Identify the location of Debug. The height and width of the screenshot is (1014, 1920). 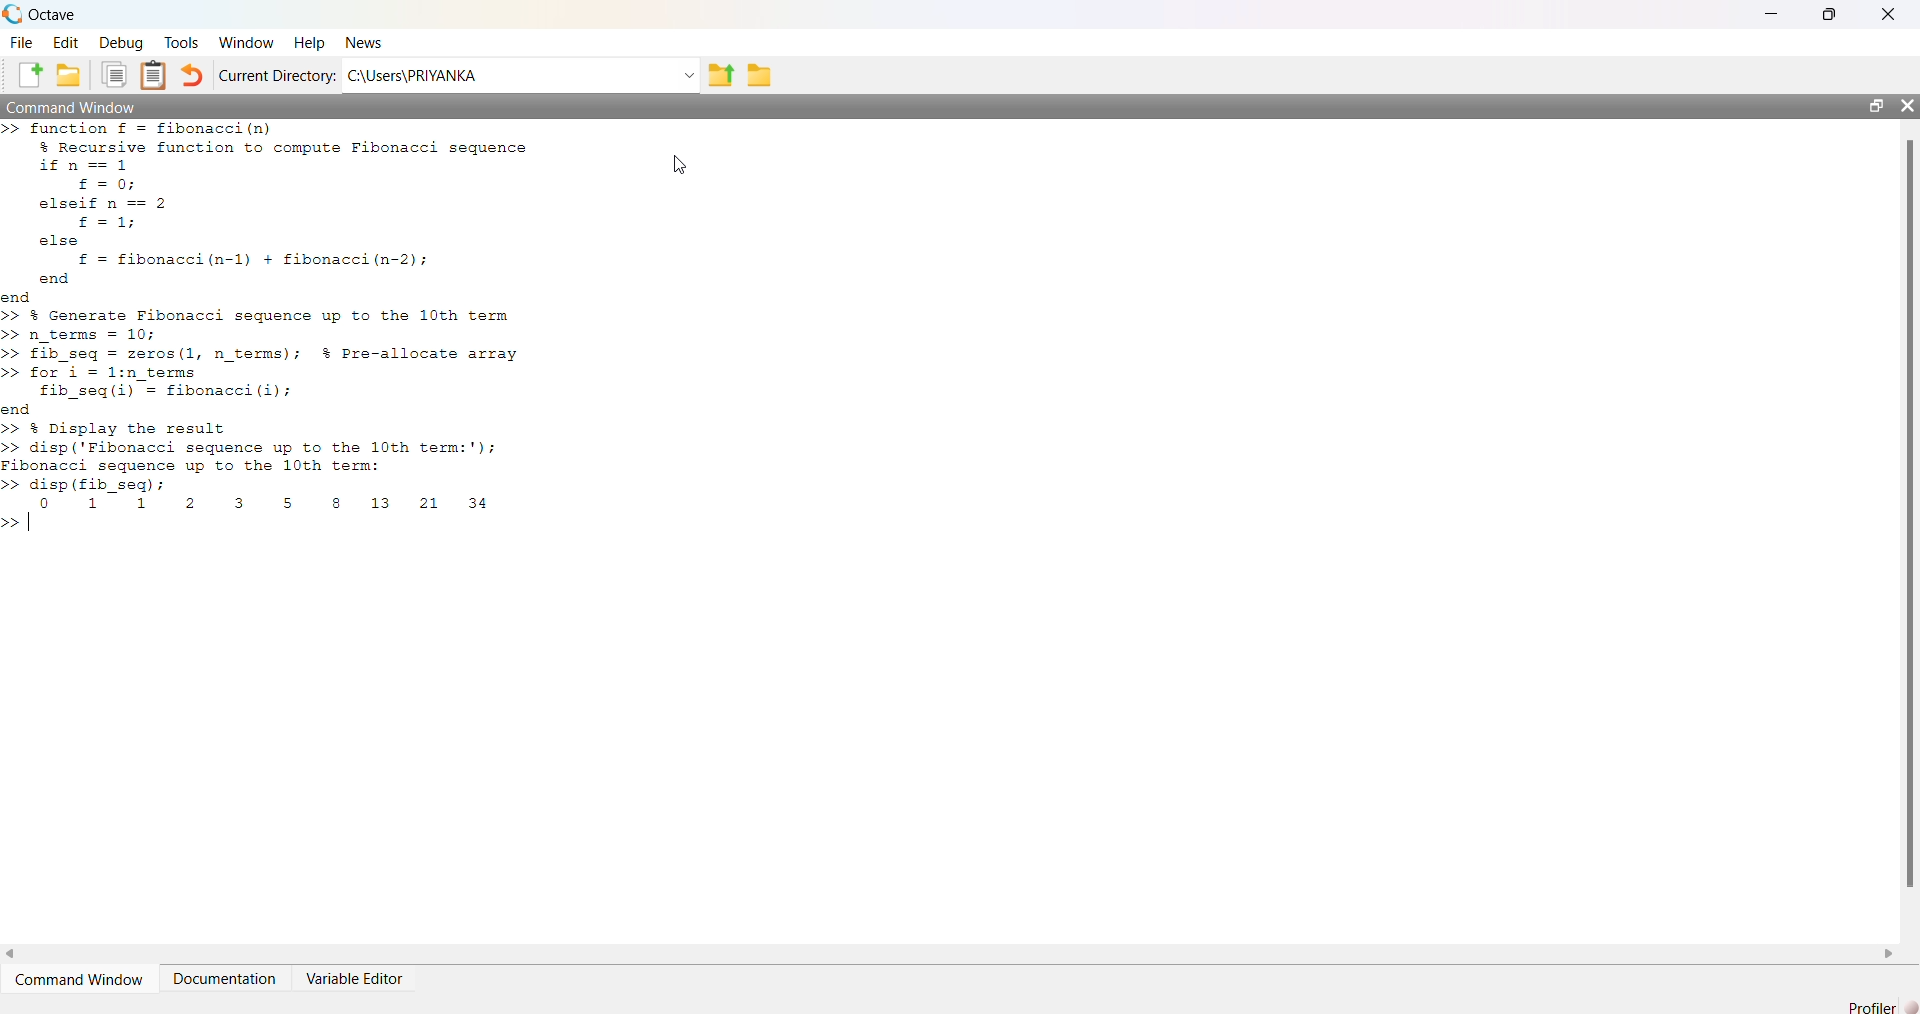
(122, 41).